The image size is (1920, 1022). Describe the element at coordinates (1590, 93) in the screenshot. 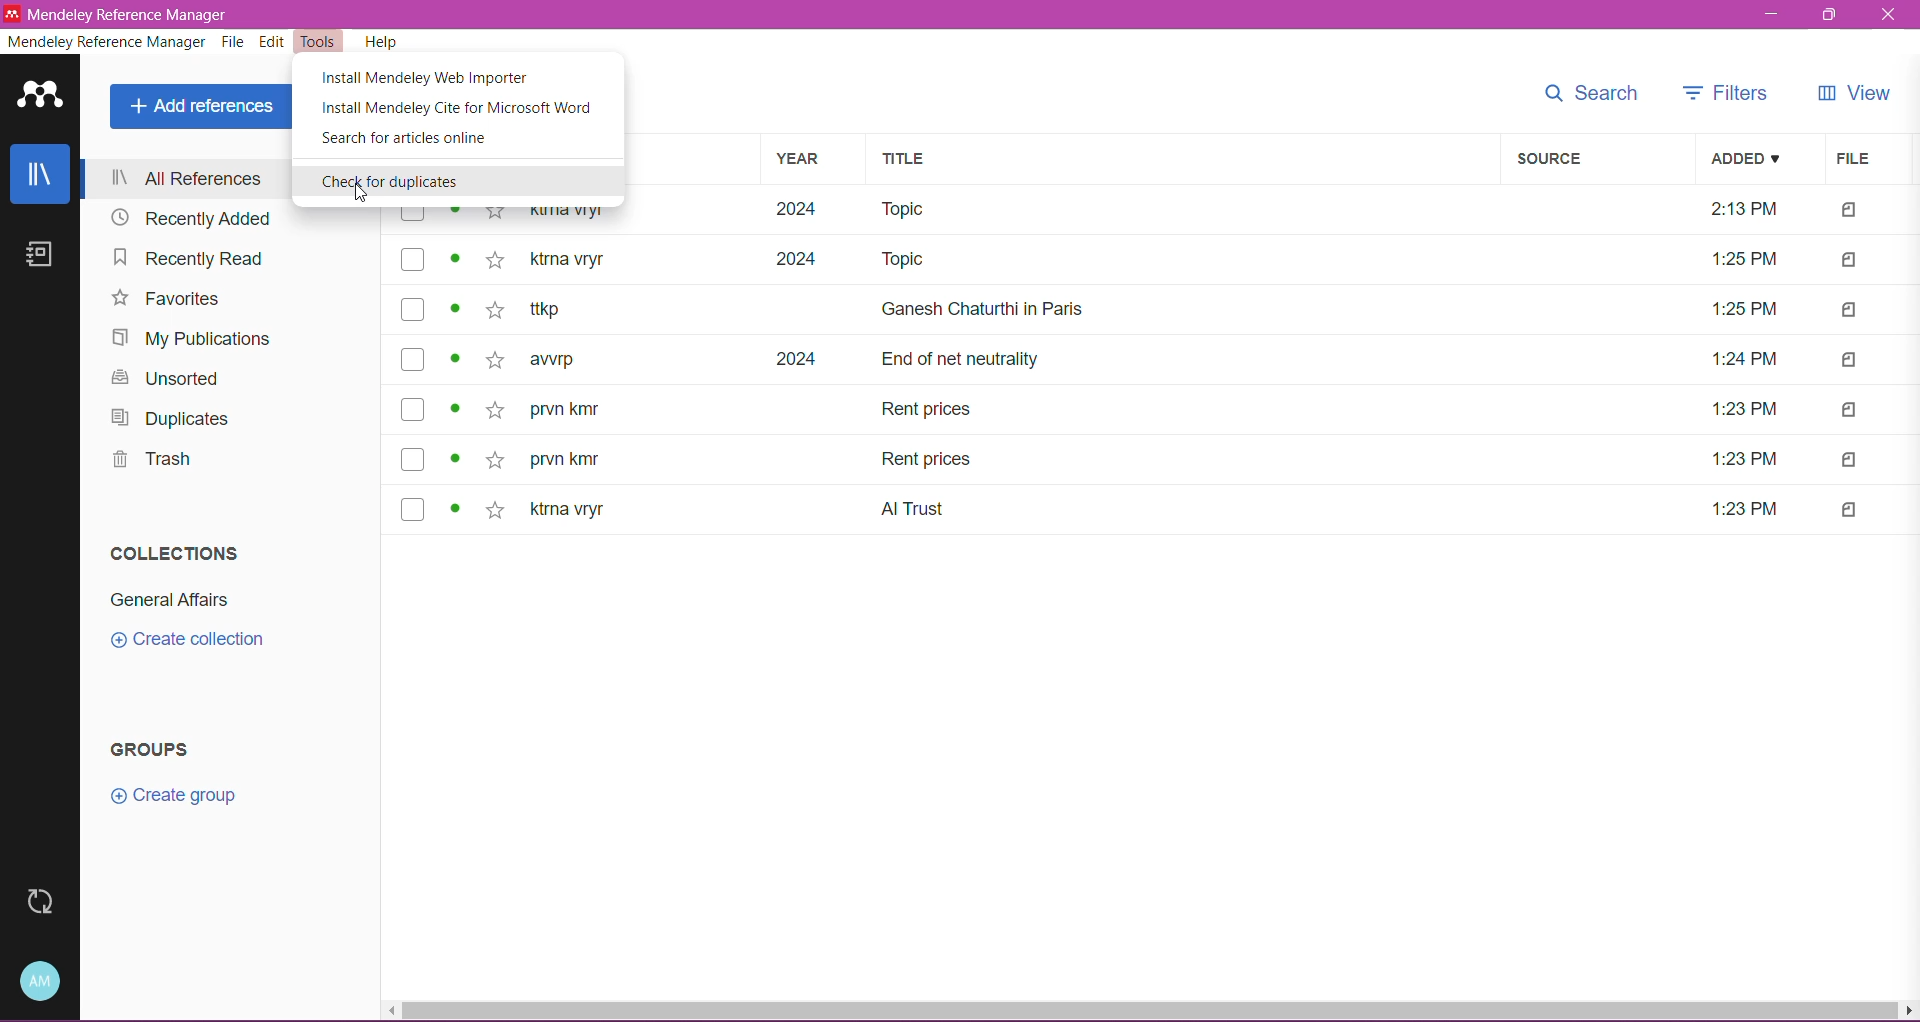

I see `Search` at that location.